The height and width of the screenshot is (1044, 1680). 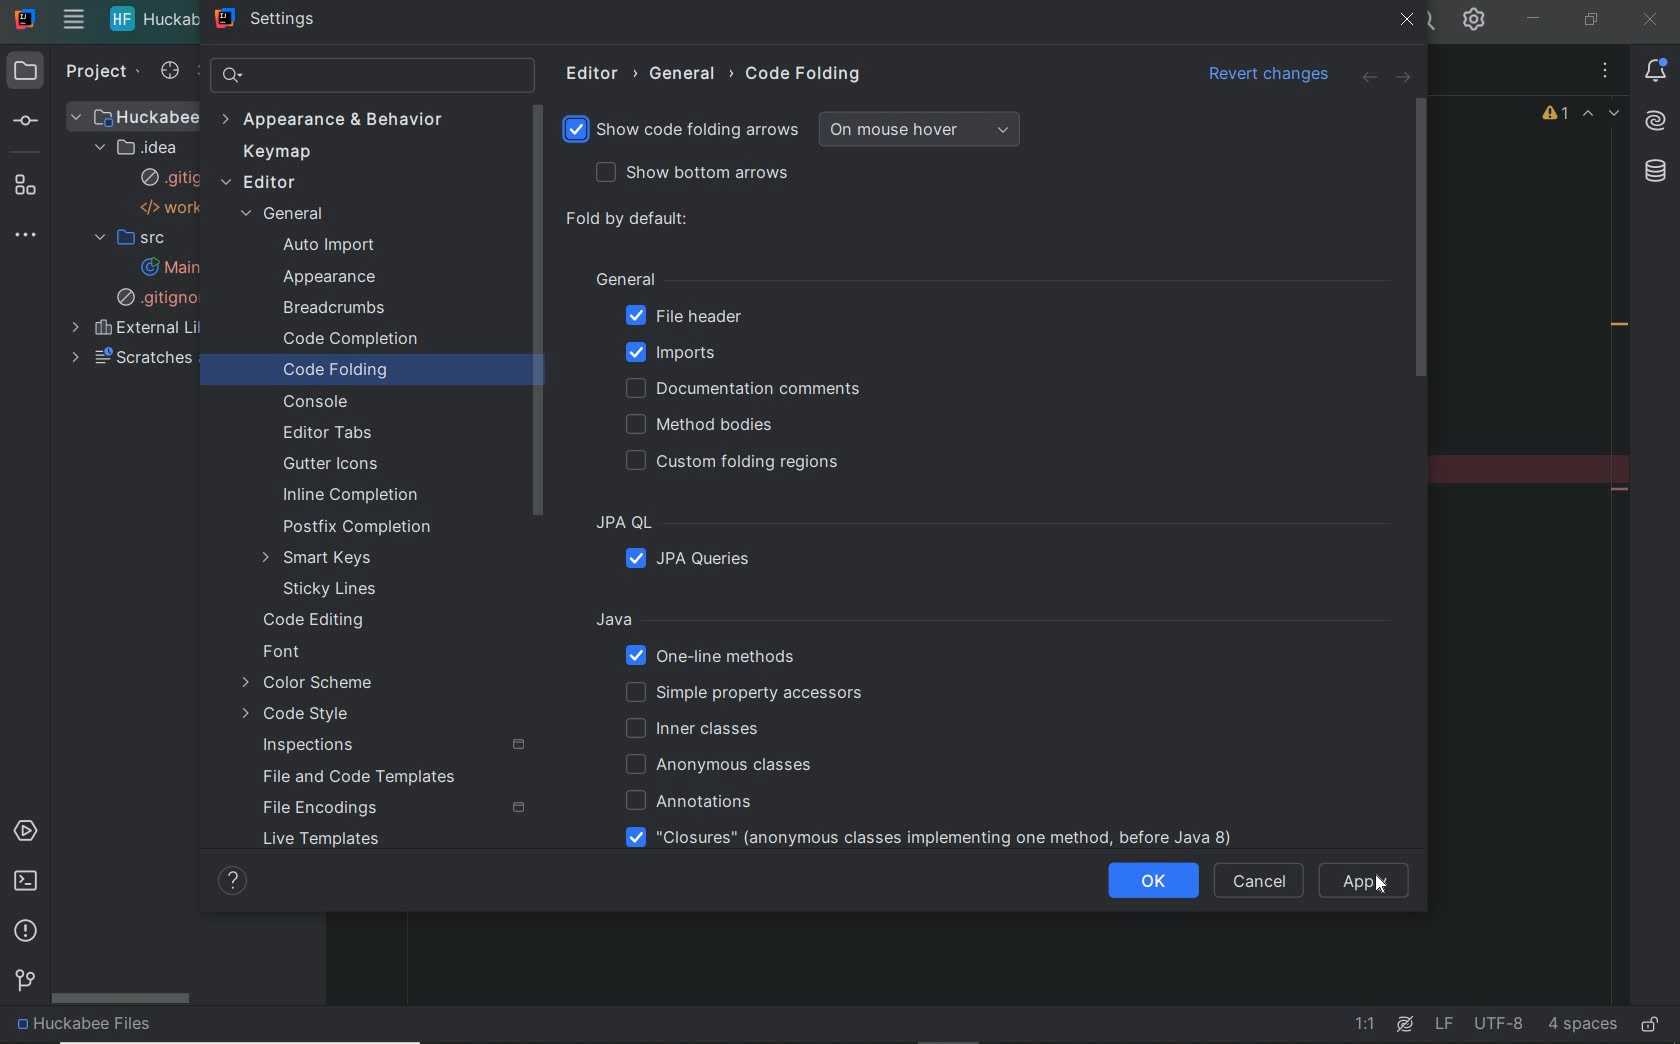 I want to click on show bottom arrows, so click(x=686, y=171).